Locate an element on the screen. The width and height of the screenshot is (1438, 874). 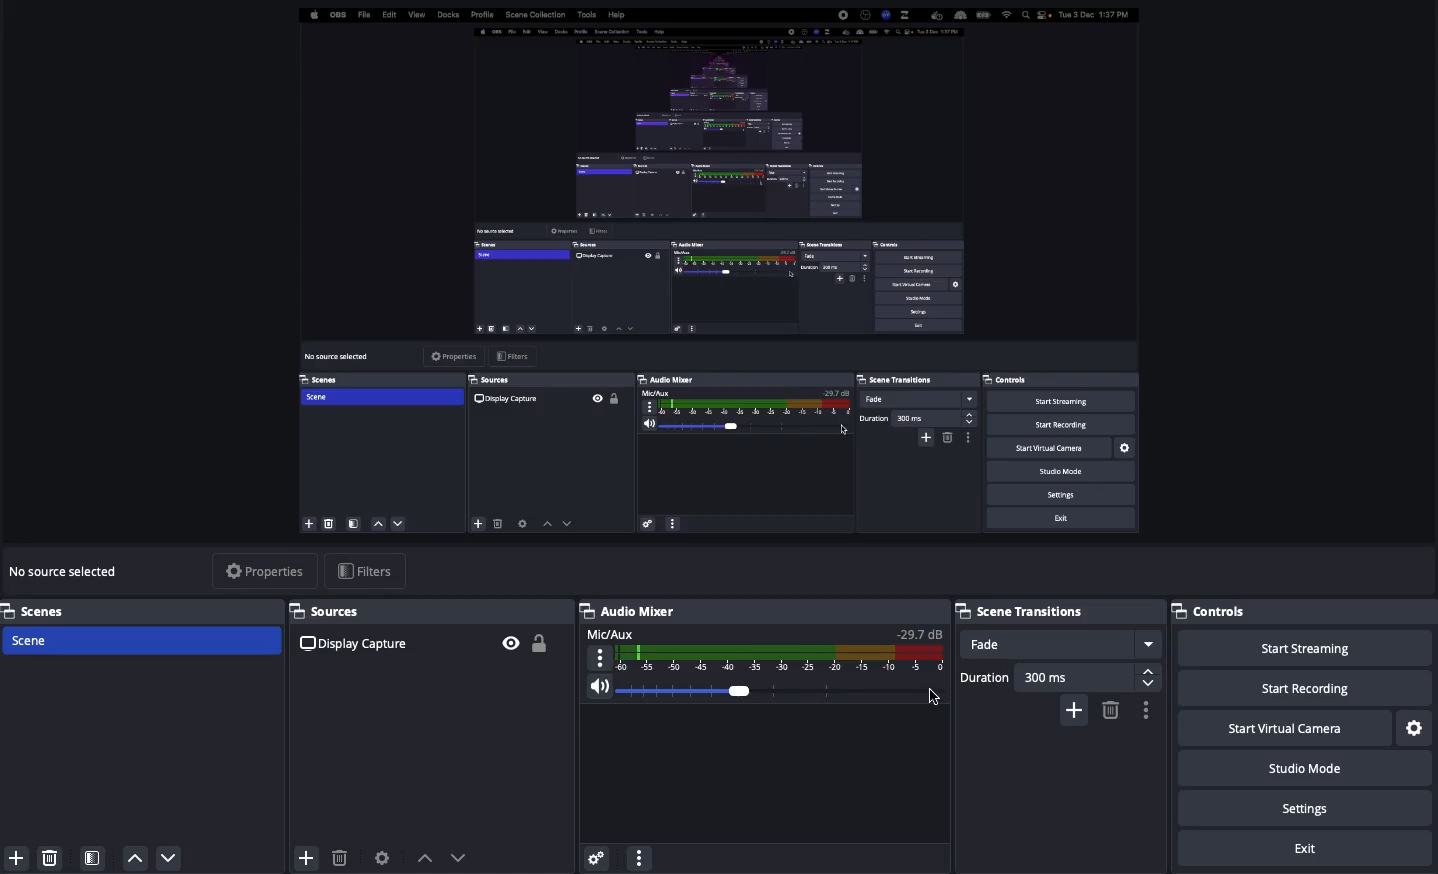
Start virtual camera is located at coordinates (1282, 729).